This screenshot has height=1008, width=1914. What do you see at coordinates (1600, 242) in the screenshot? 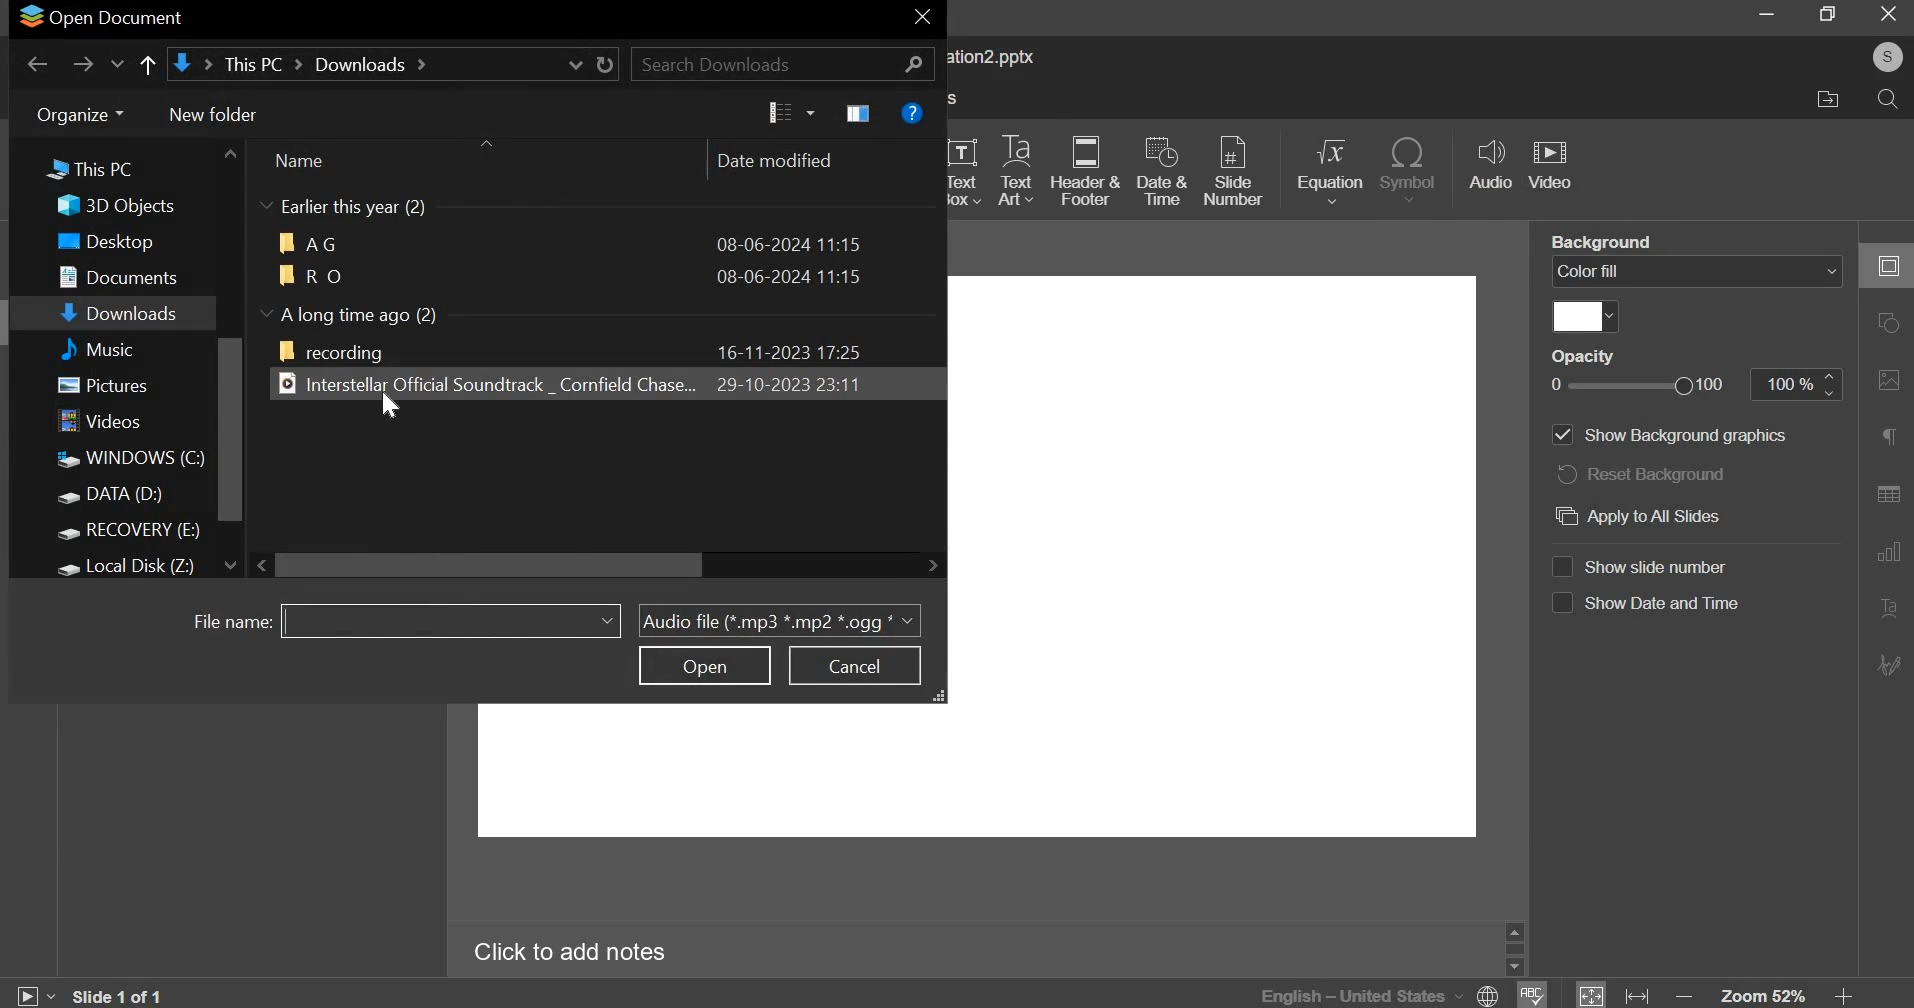
I see `background` at bounding box center [1600, 242].